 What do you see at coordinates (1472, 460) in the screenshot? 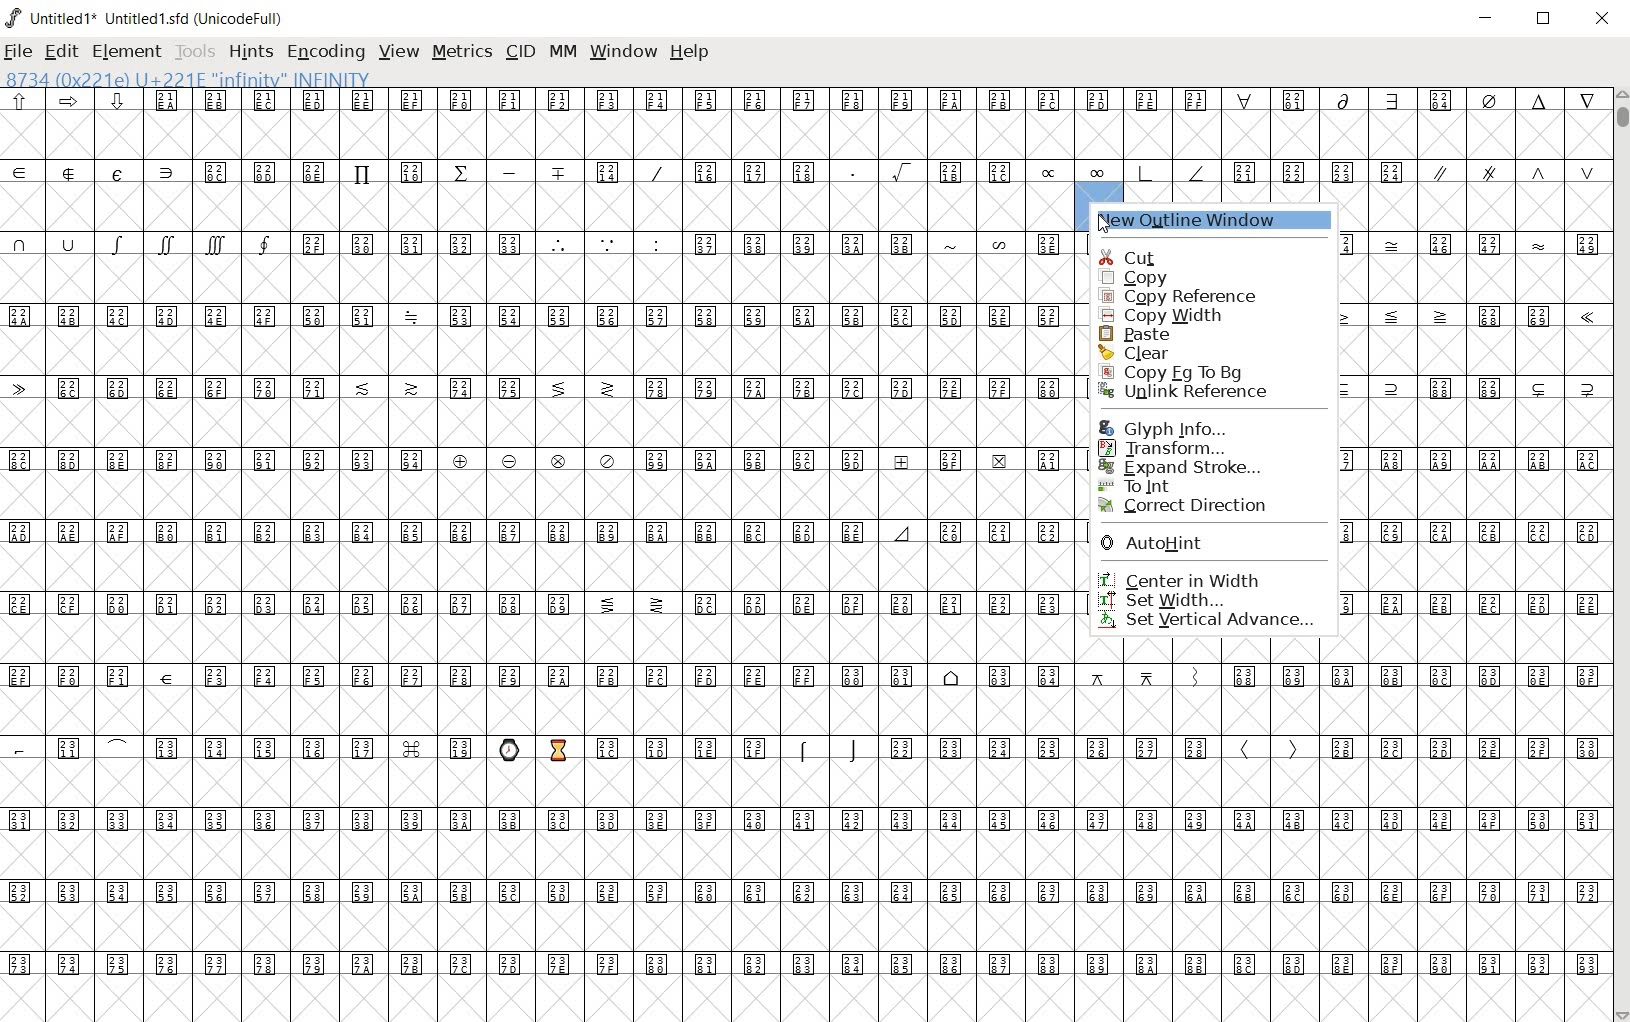
I see `Unicode code points` at bounding box center [1472, 460].